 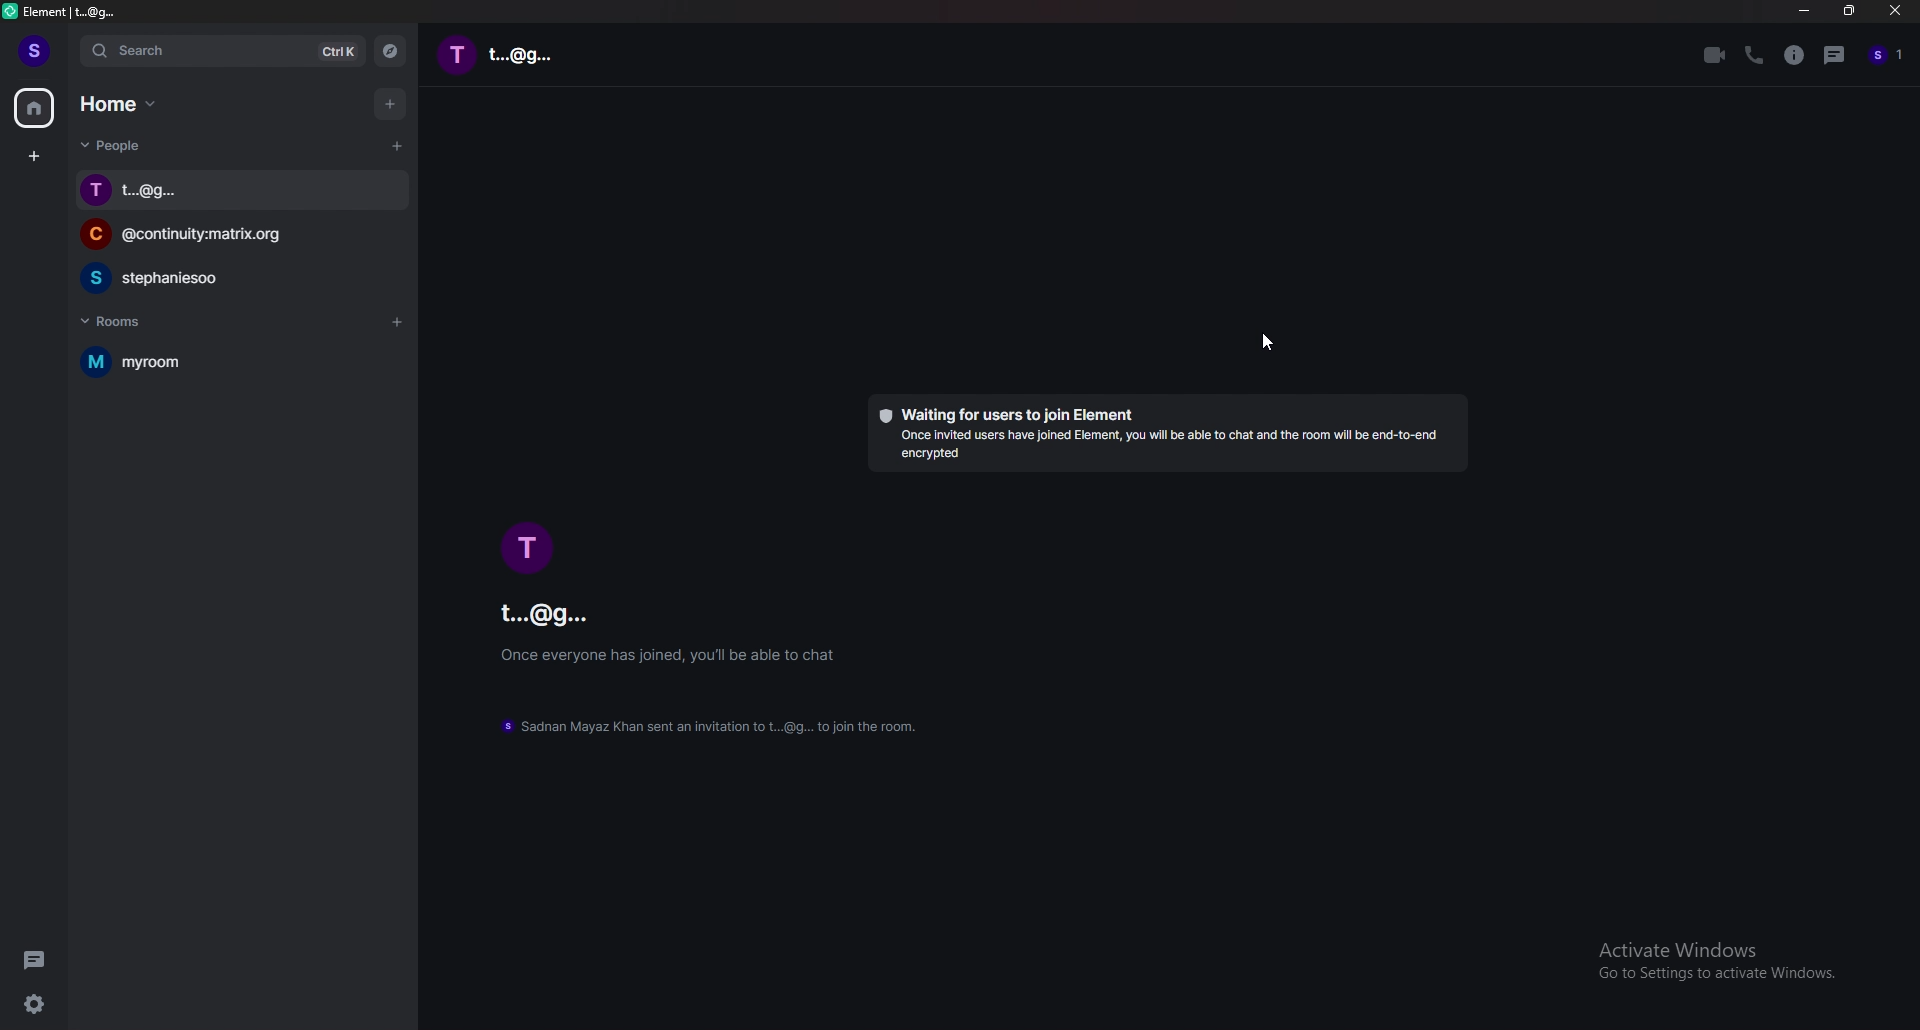 I want to click on chat, so click(x=214, y=191).